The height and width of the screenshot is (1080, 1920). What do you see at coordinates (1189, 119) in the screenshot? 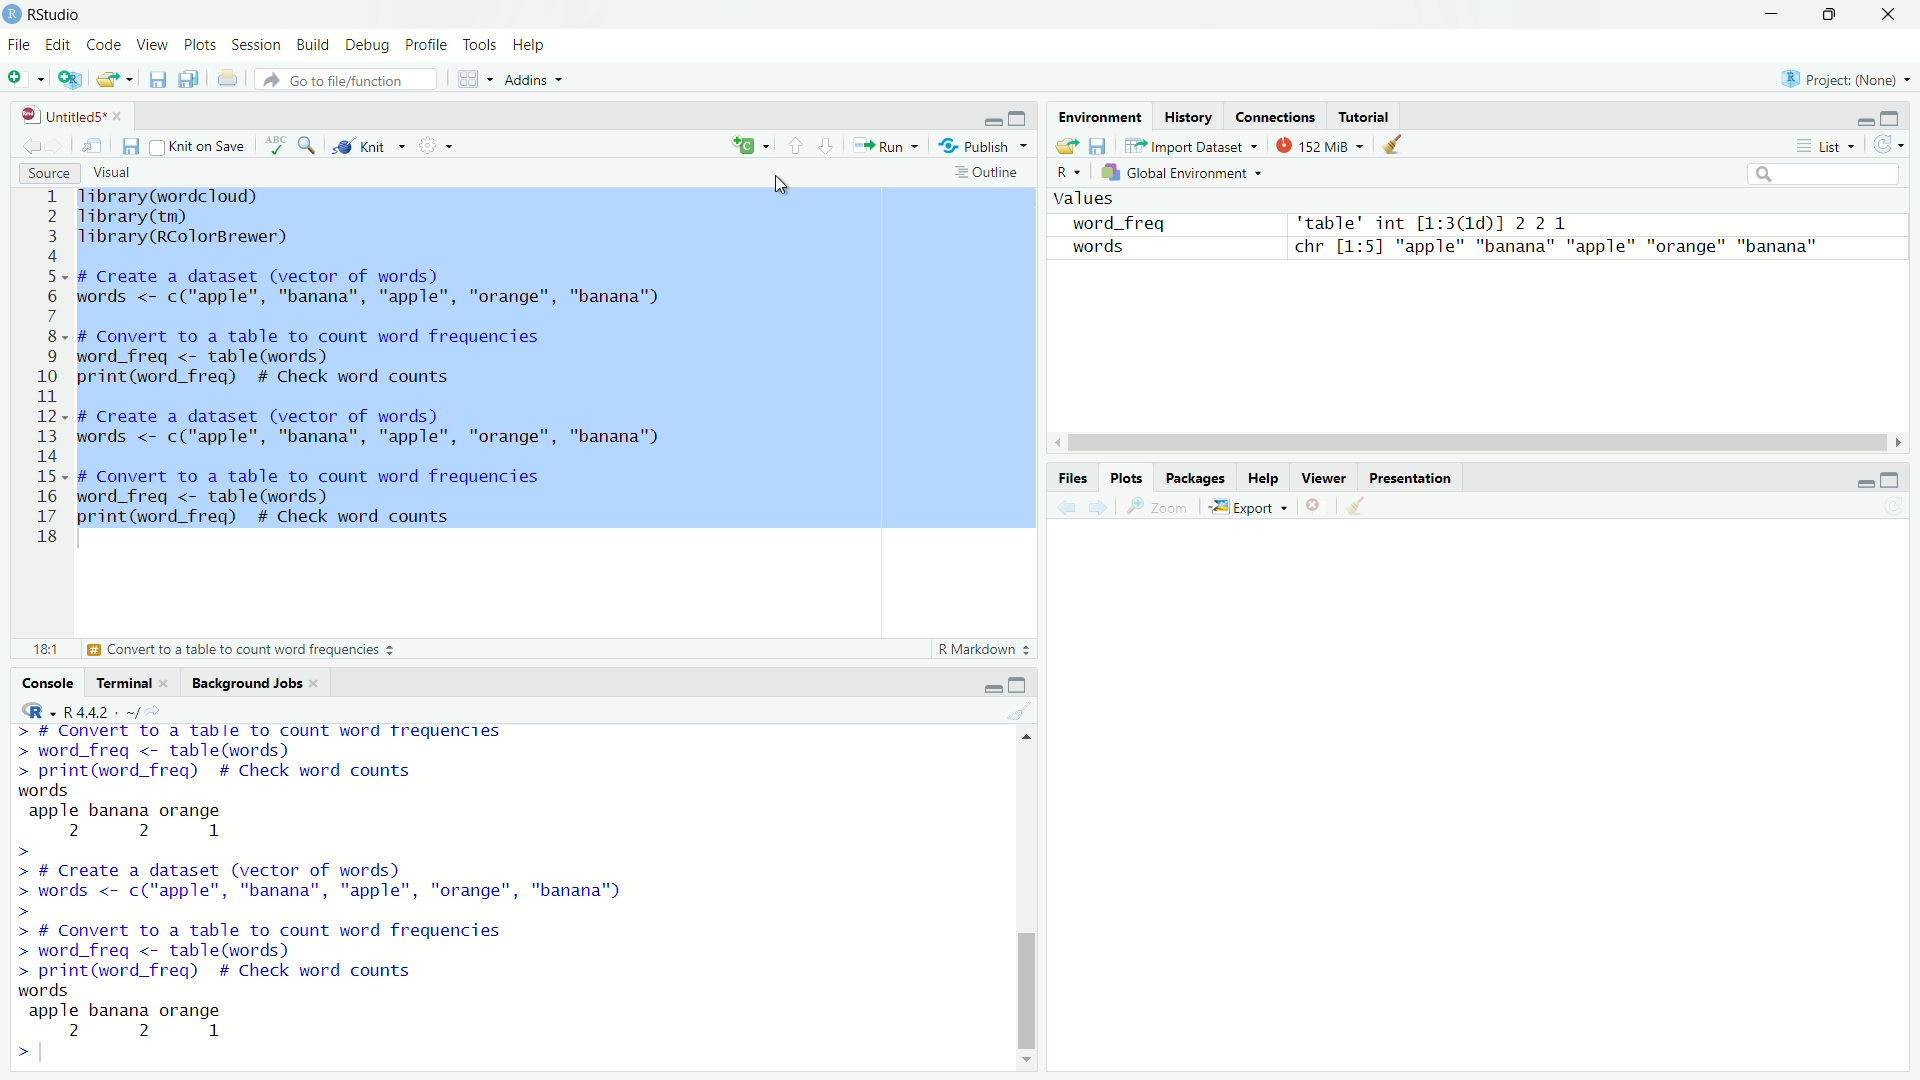
I see `History` at bounding box center [1189, 119].